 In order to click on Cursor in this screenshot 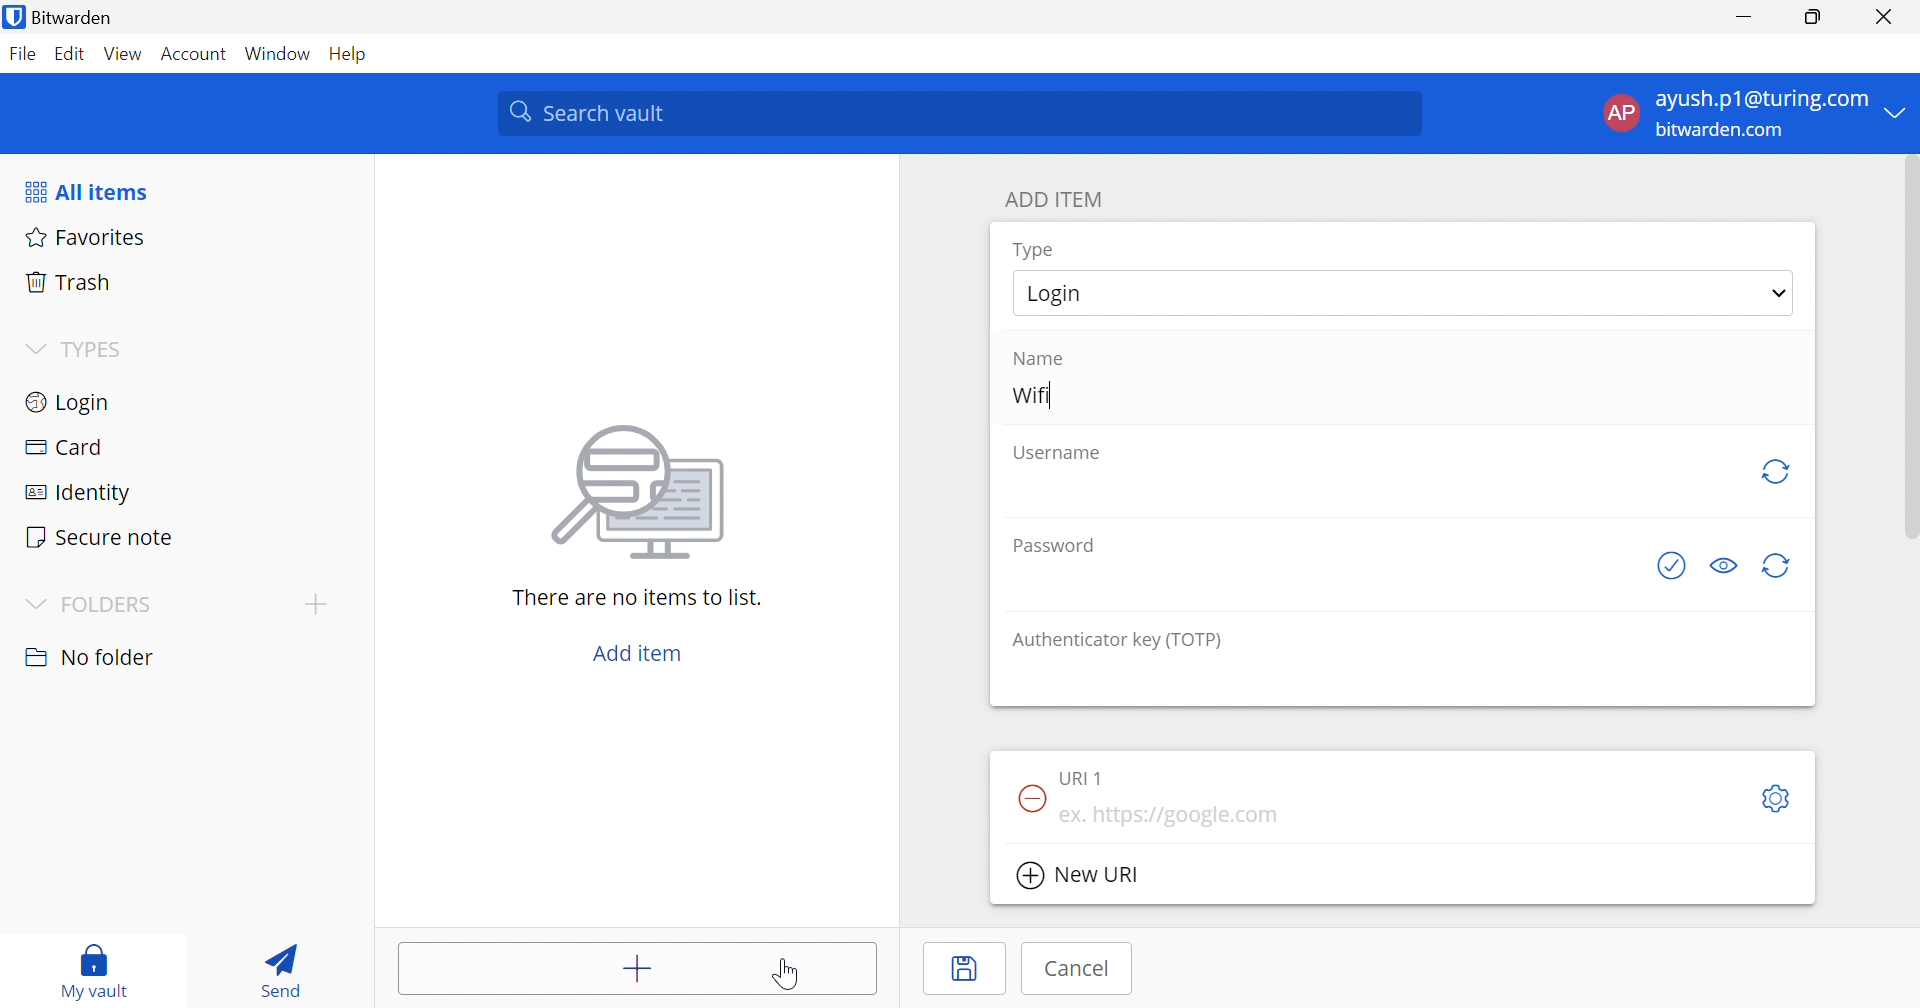, I will do `click(787, 976)`.